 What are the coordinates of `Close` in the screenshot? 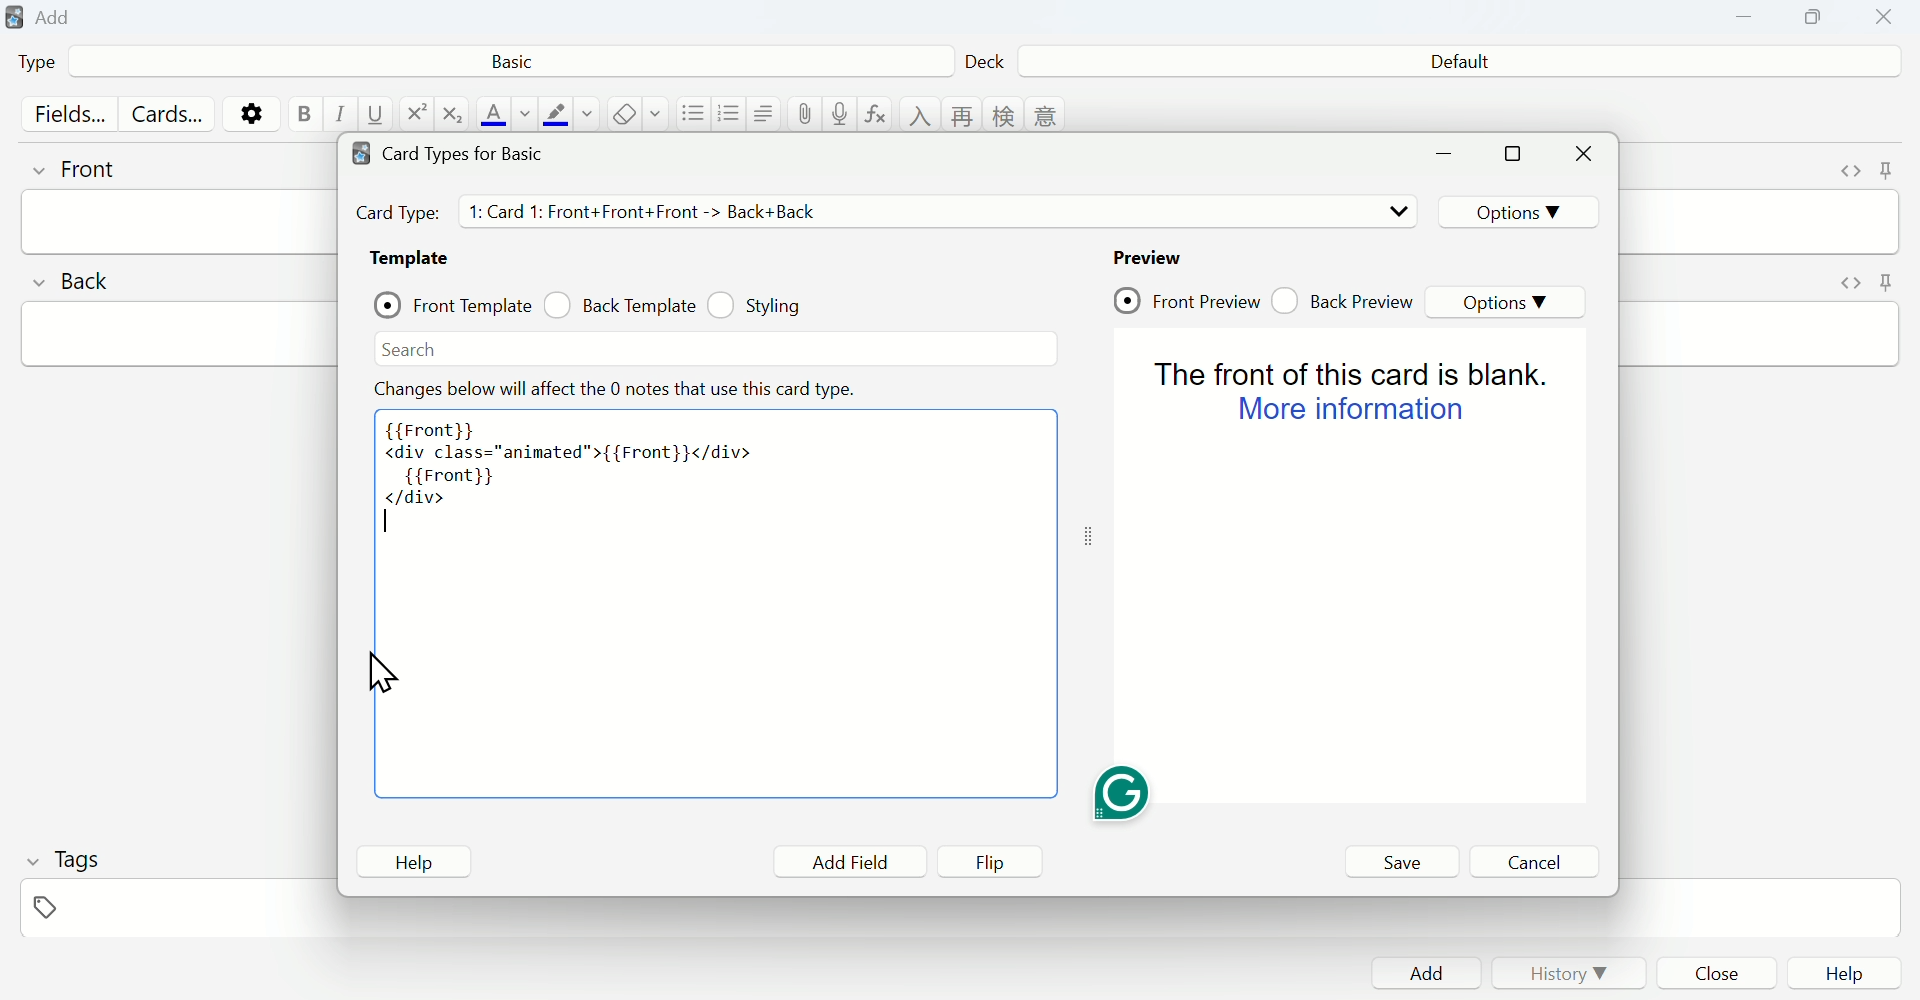 It's located at (1887, 27).